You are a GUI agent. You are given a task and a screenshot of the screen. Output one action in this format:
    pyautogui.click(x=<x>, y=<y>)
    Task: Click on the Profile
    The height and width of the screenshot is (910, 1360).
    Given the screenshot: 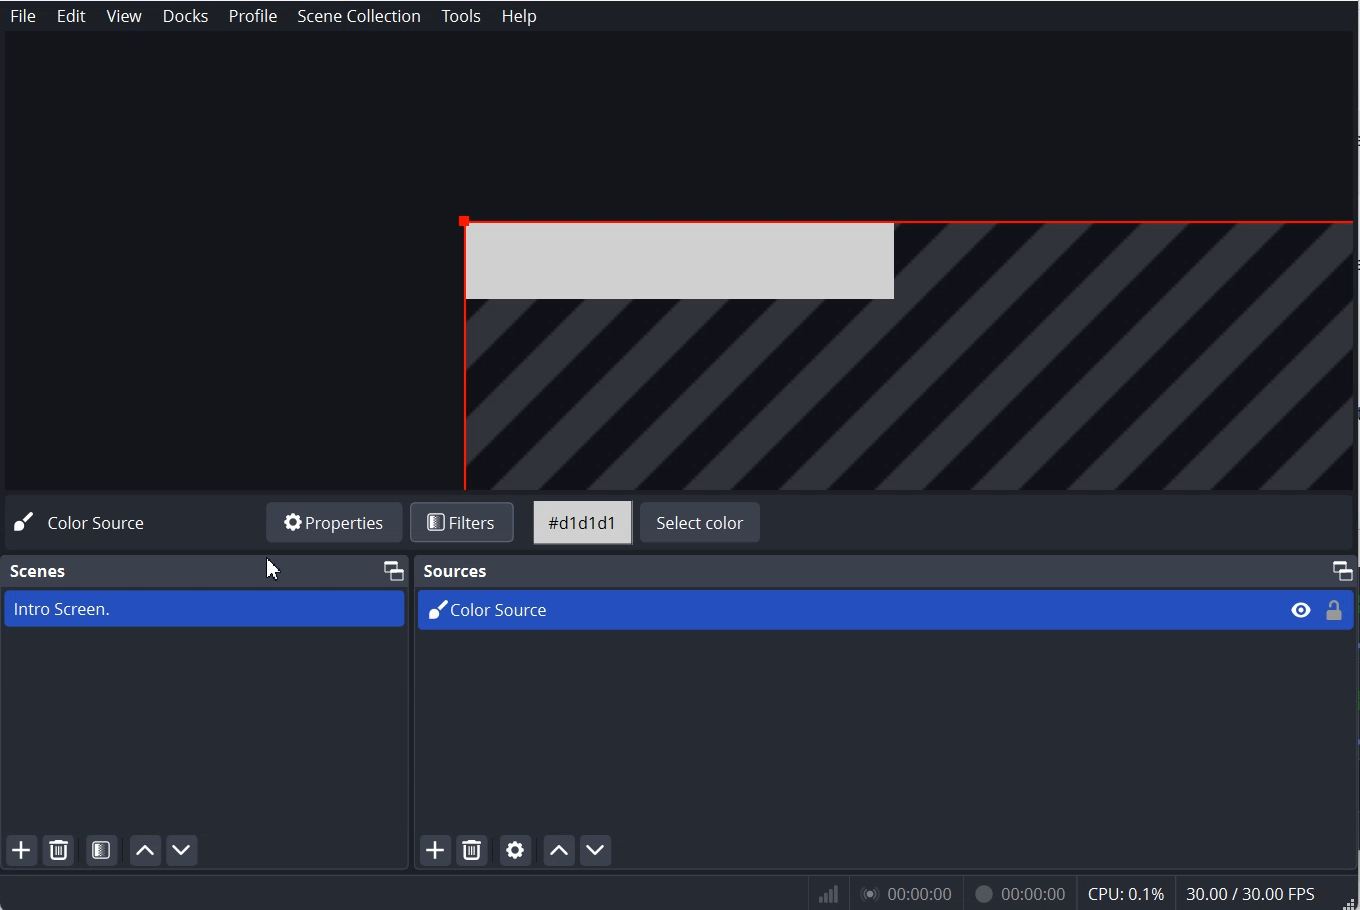 What is the action you would take?
    pyautogui.click(x=252, y=16)
    